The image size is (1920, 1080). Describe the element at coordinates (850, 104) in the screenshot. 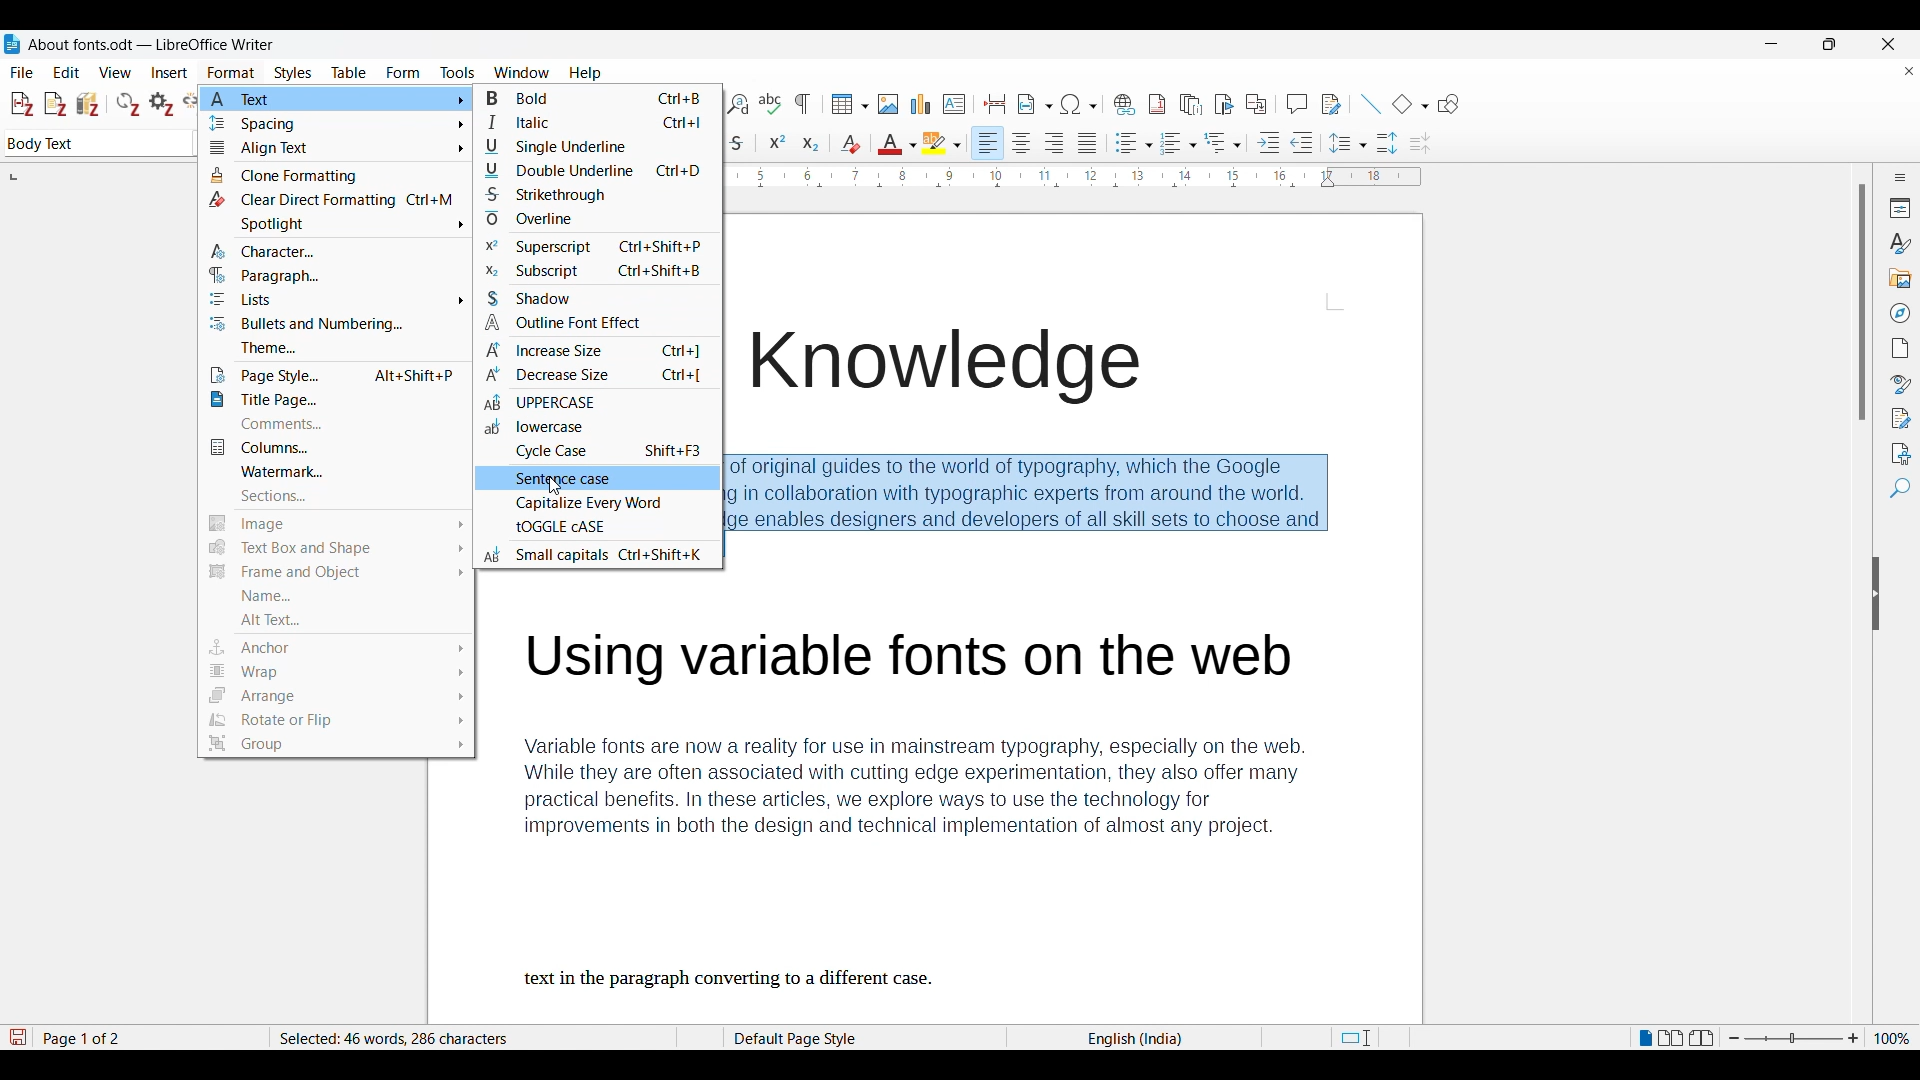

I see `Insert table` at that location.